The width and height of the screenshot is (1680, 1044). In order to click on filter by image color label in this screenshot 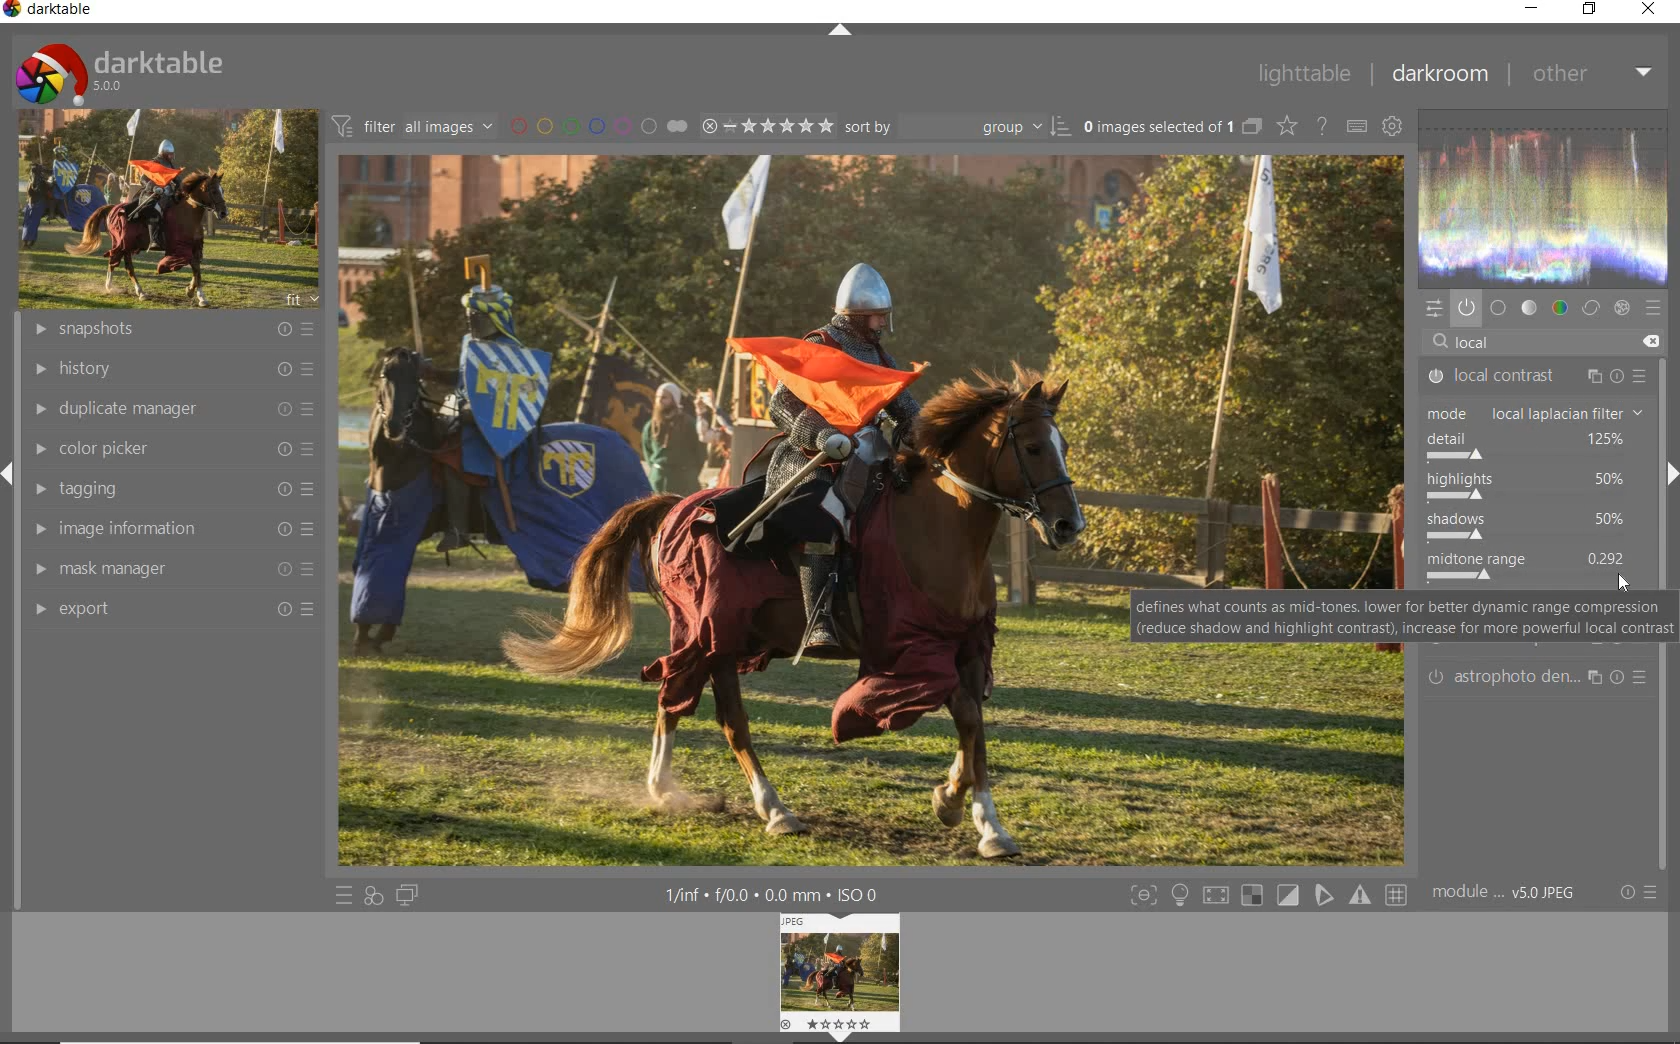, I will do `click(598, 125)`.